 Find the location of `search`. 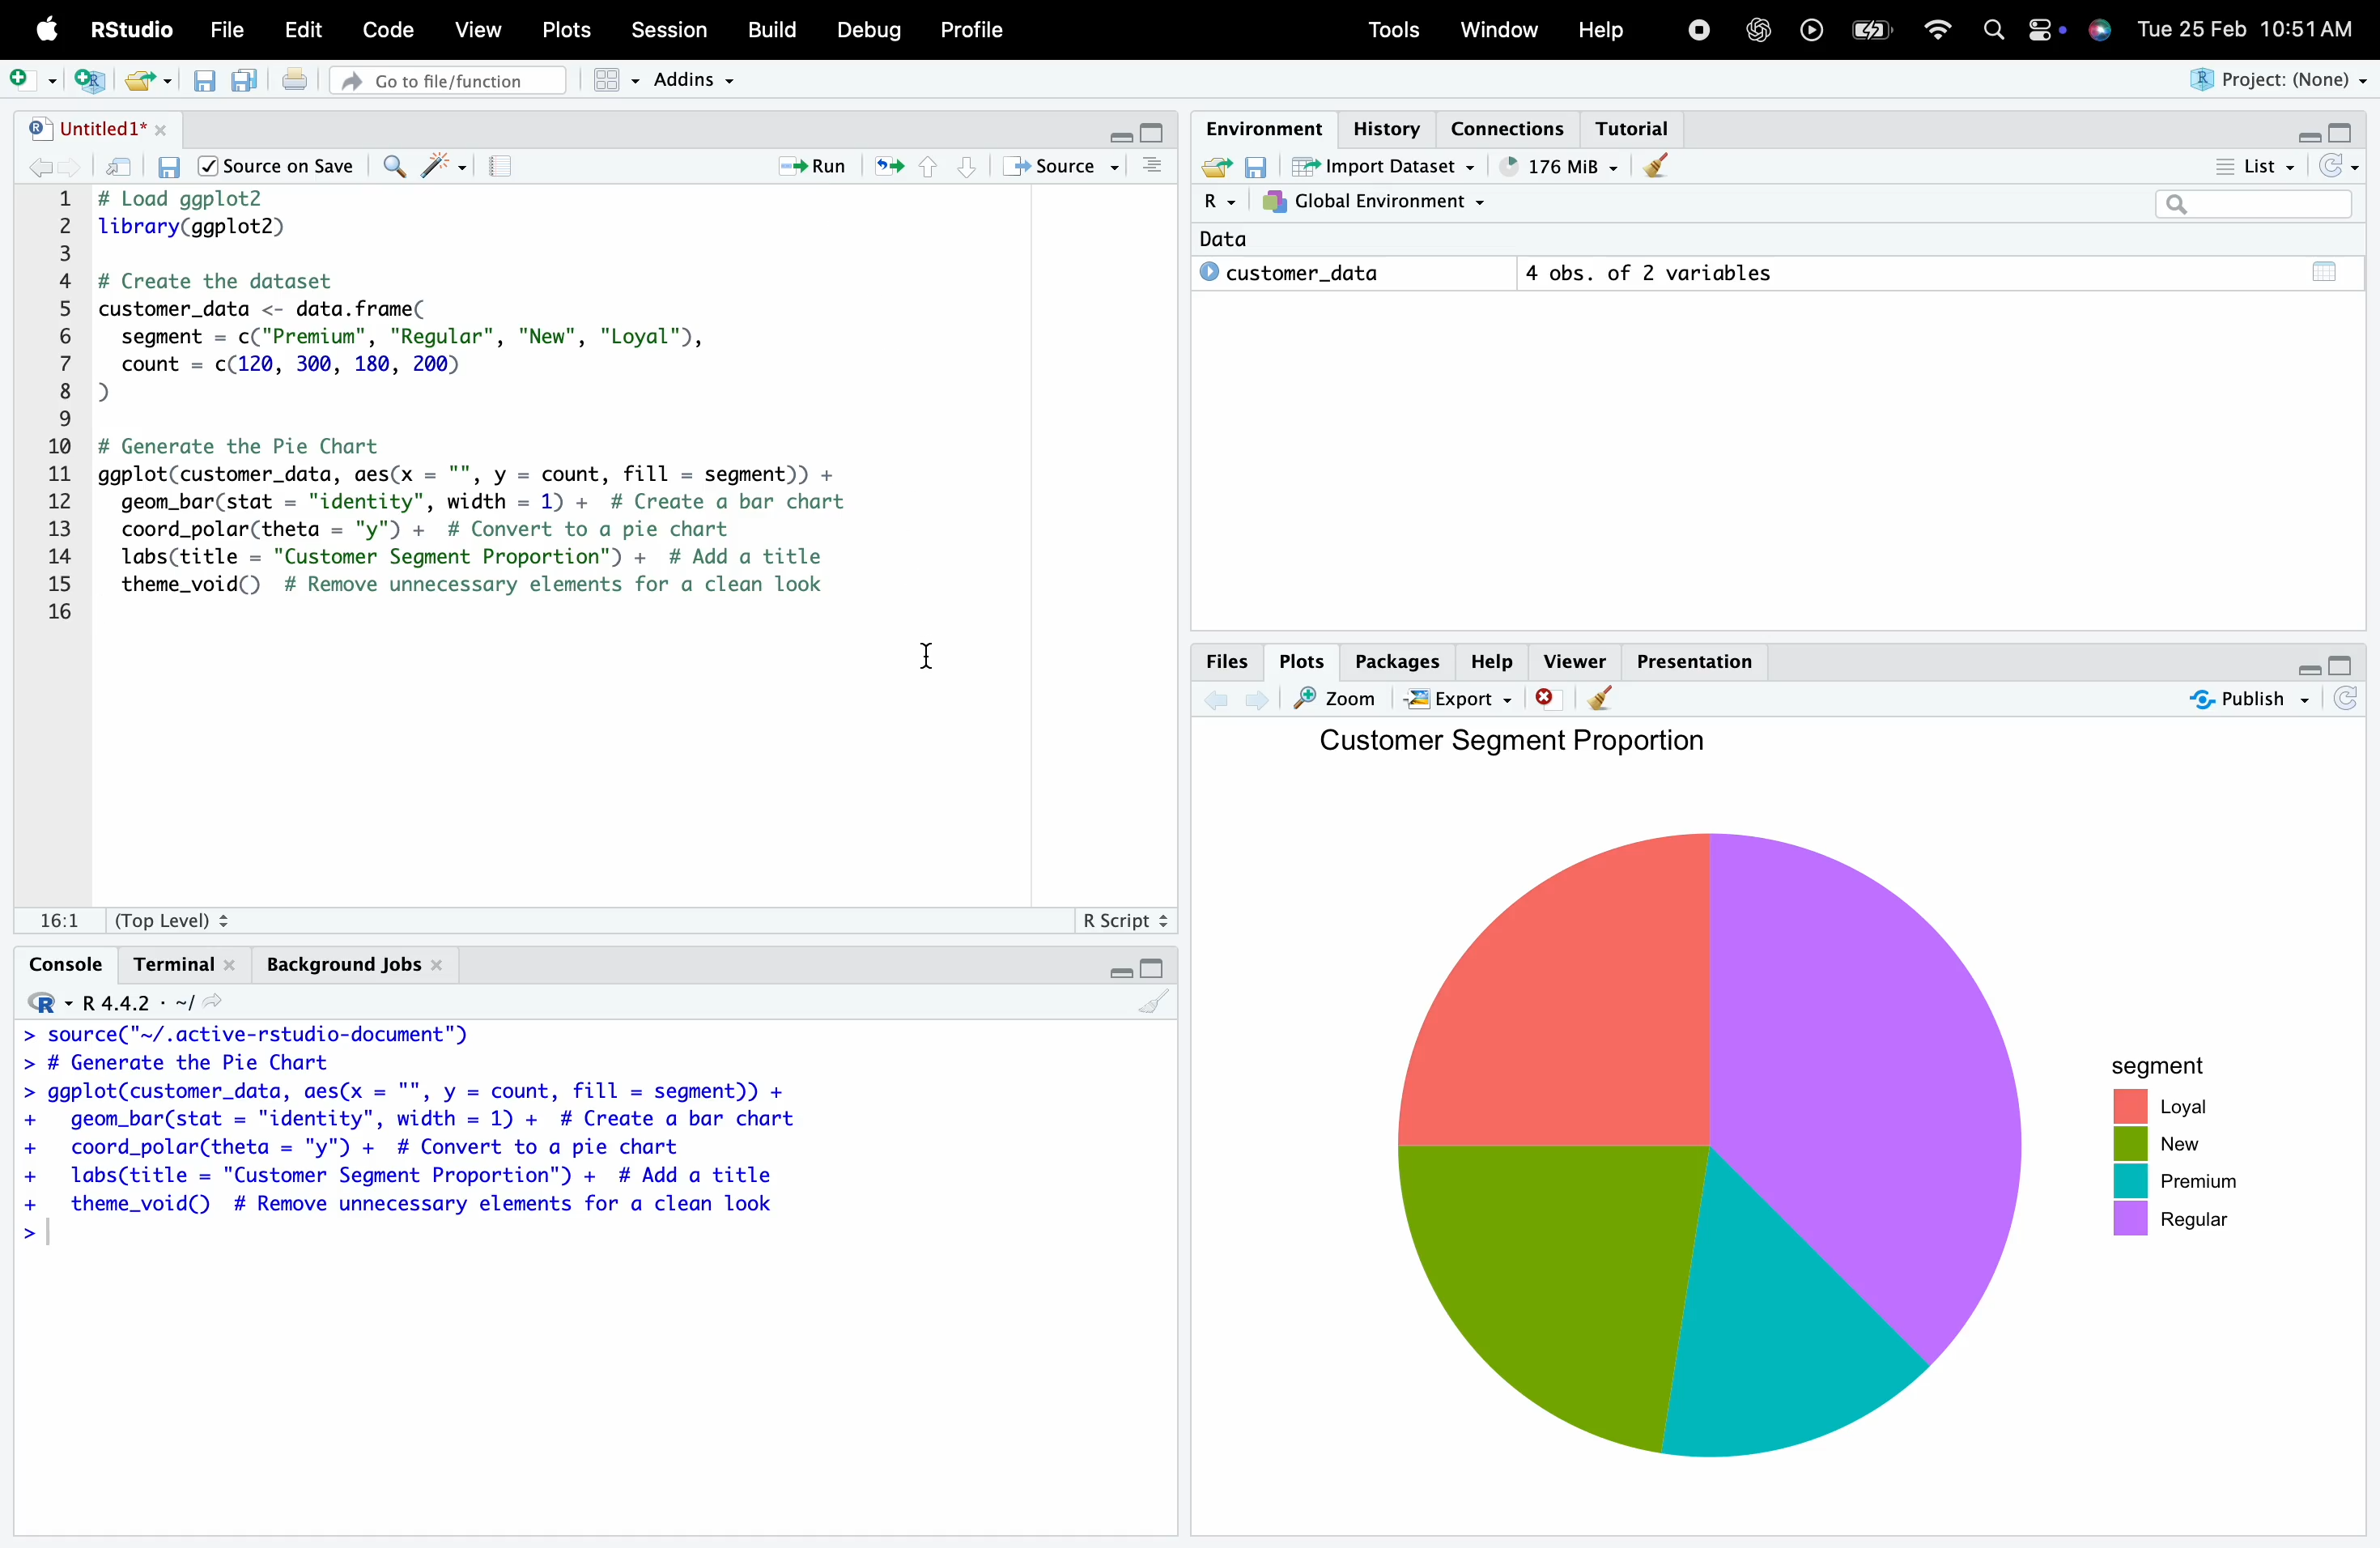

search is located at coordinates (2000, 33).